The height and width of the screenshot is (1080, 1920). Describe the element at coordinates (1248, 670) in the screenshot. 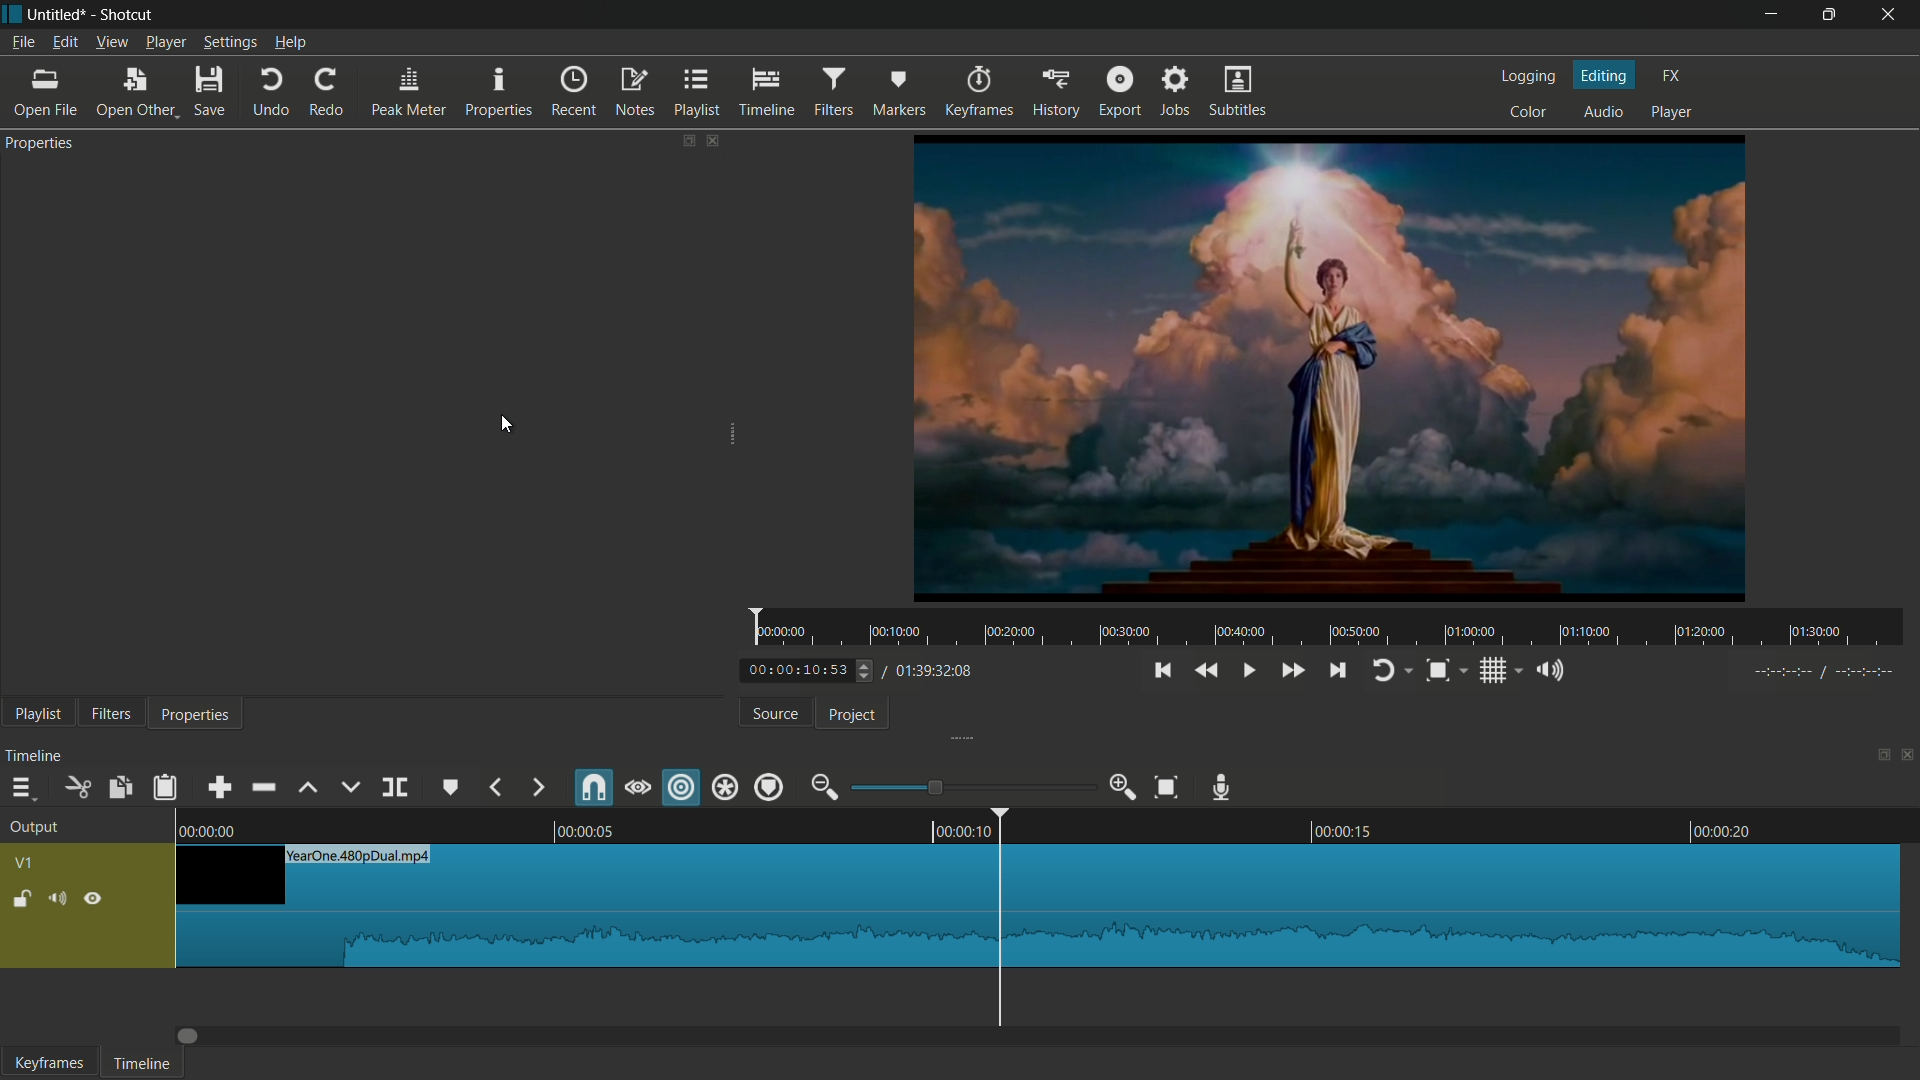

I see `play or pause` at that location.